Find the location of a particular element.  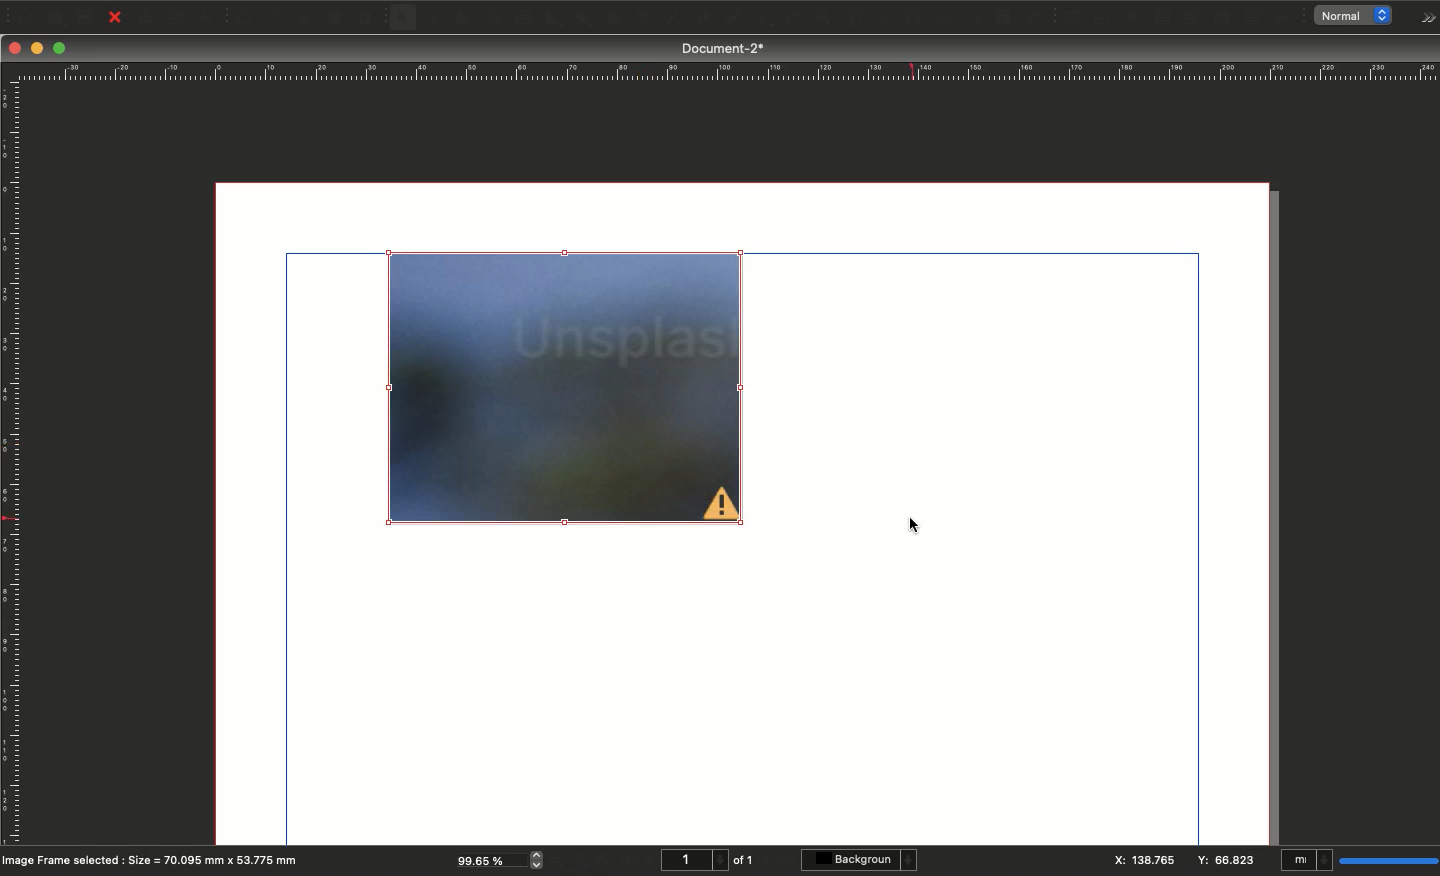

Close is located at coordinates (15, 48).